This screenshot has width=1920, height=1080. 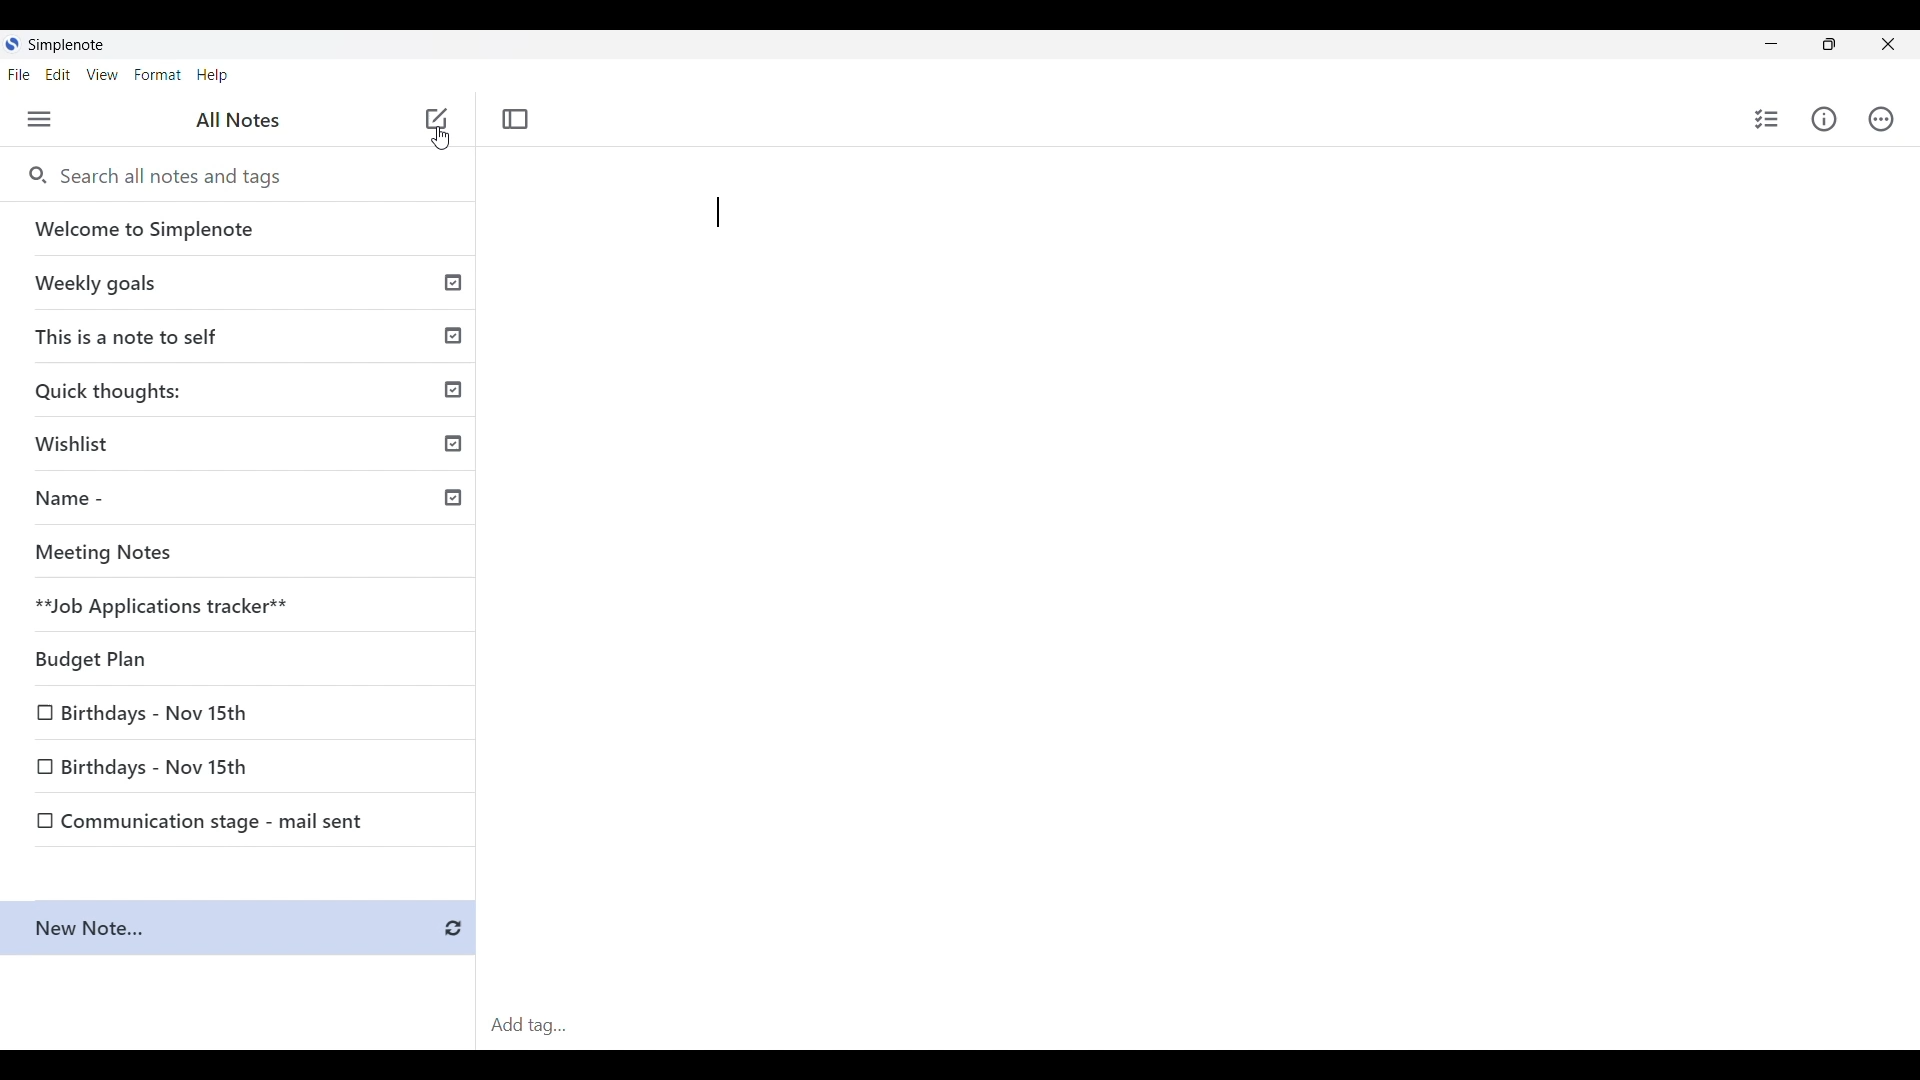 I want to click on Name -, so click(x=246, y=501).